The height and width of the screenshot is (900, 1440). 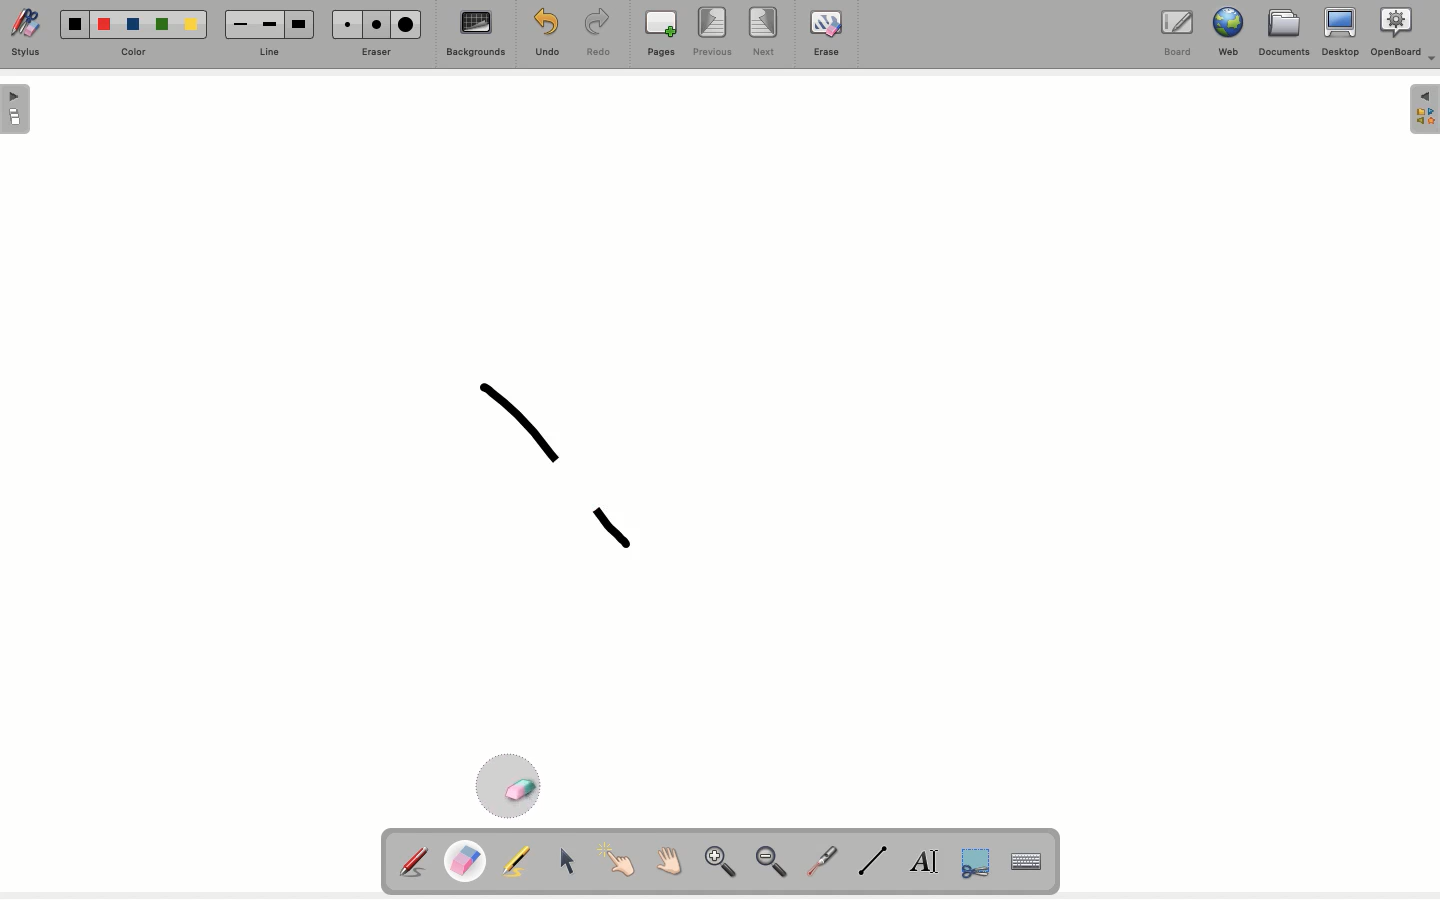 I want to click on Eraser, so click(x=468, y=860).